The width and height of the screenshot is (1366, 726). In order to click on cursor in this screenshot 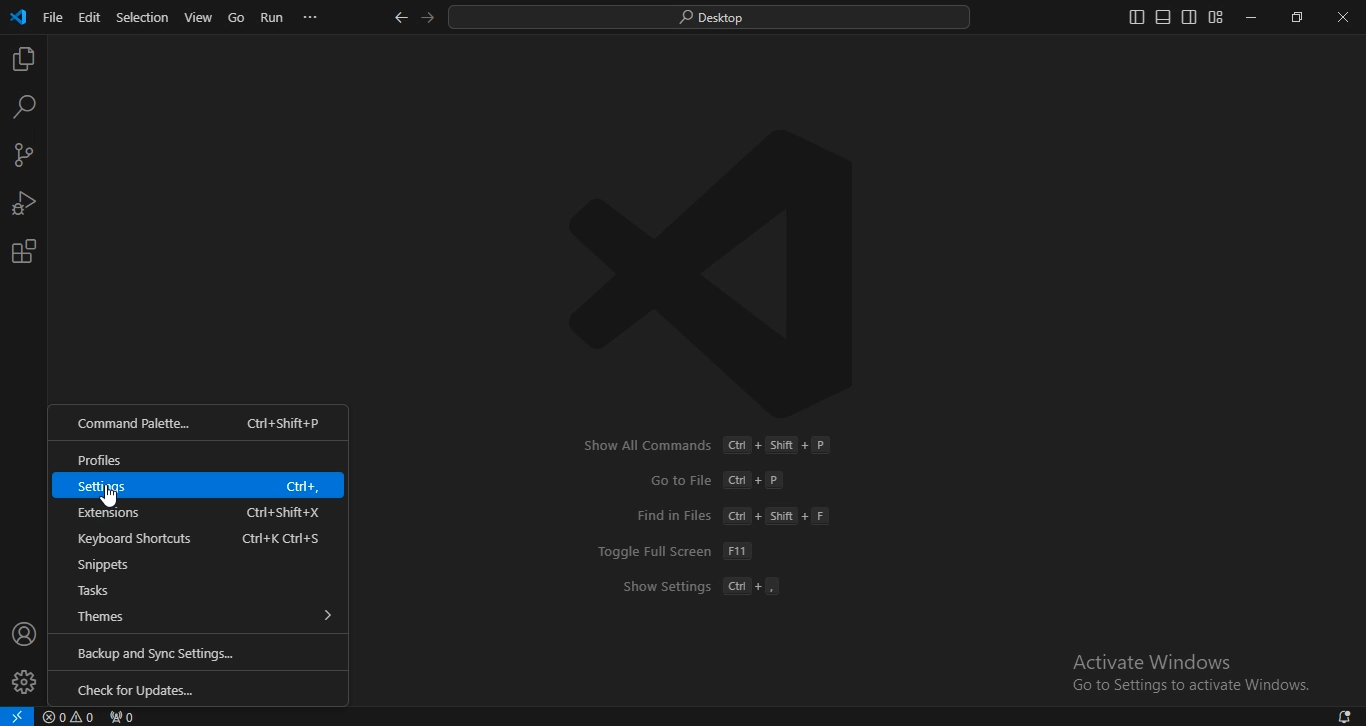, I will do `click(108, 498)`.